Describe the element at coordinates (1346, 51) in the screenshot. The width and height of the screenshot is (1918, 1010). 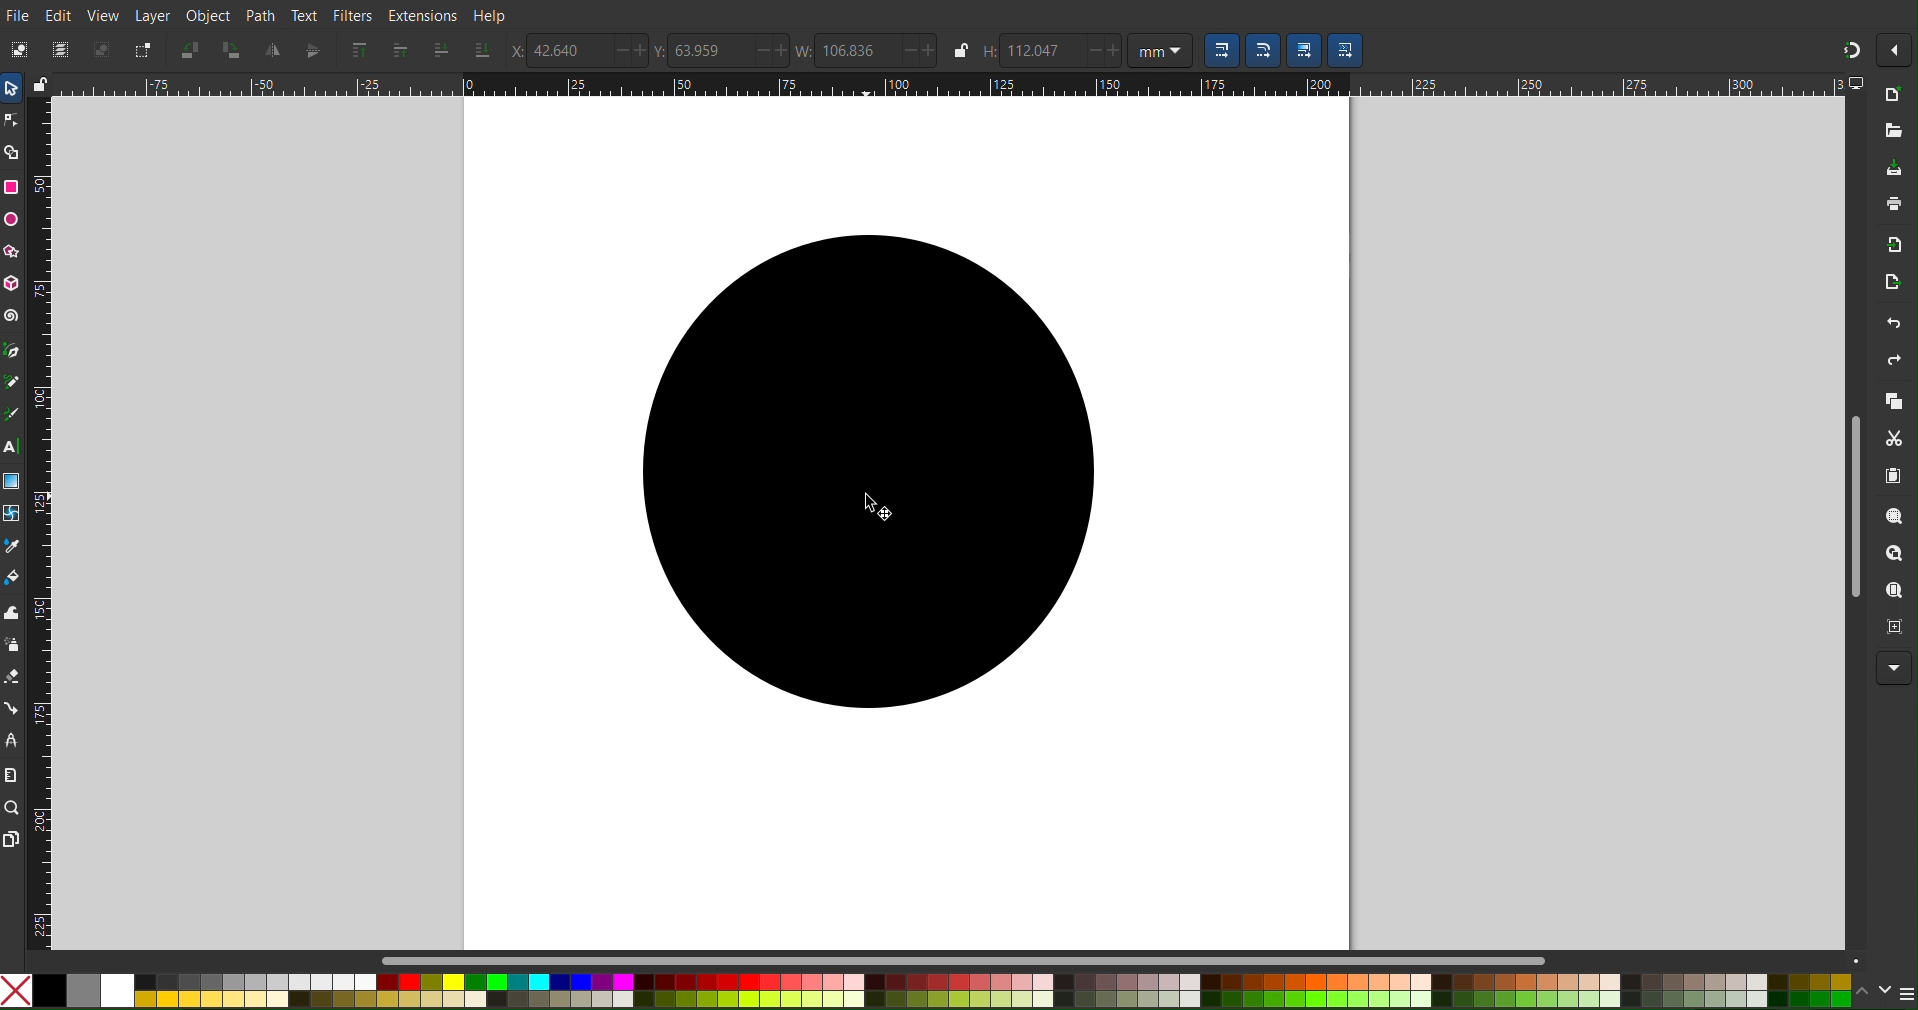
I see `Scaling Option 4` at that location.